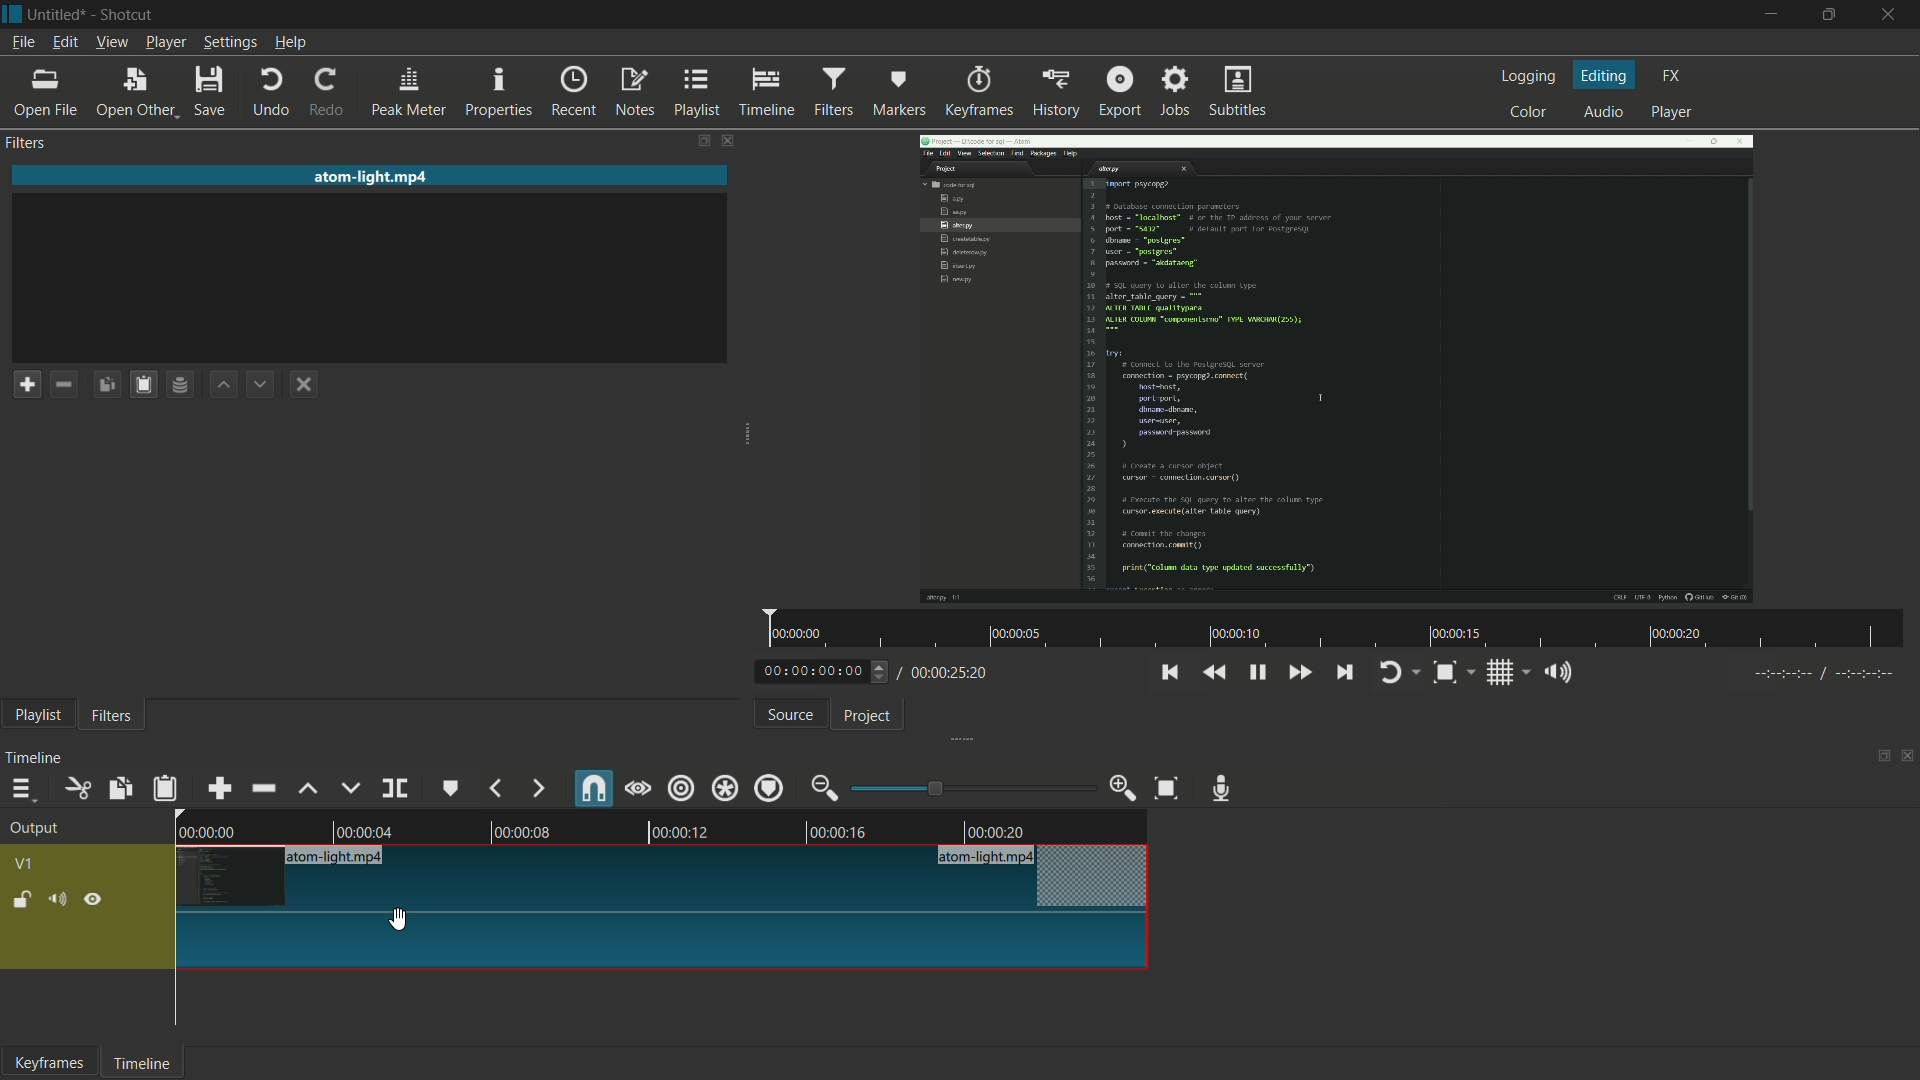 The height and width of the screenshot is (1080, 1920). I want to click on scrub while dragging, so click(638, 789).